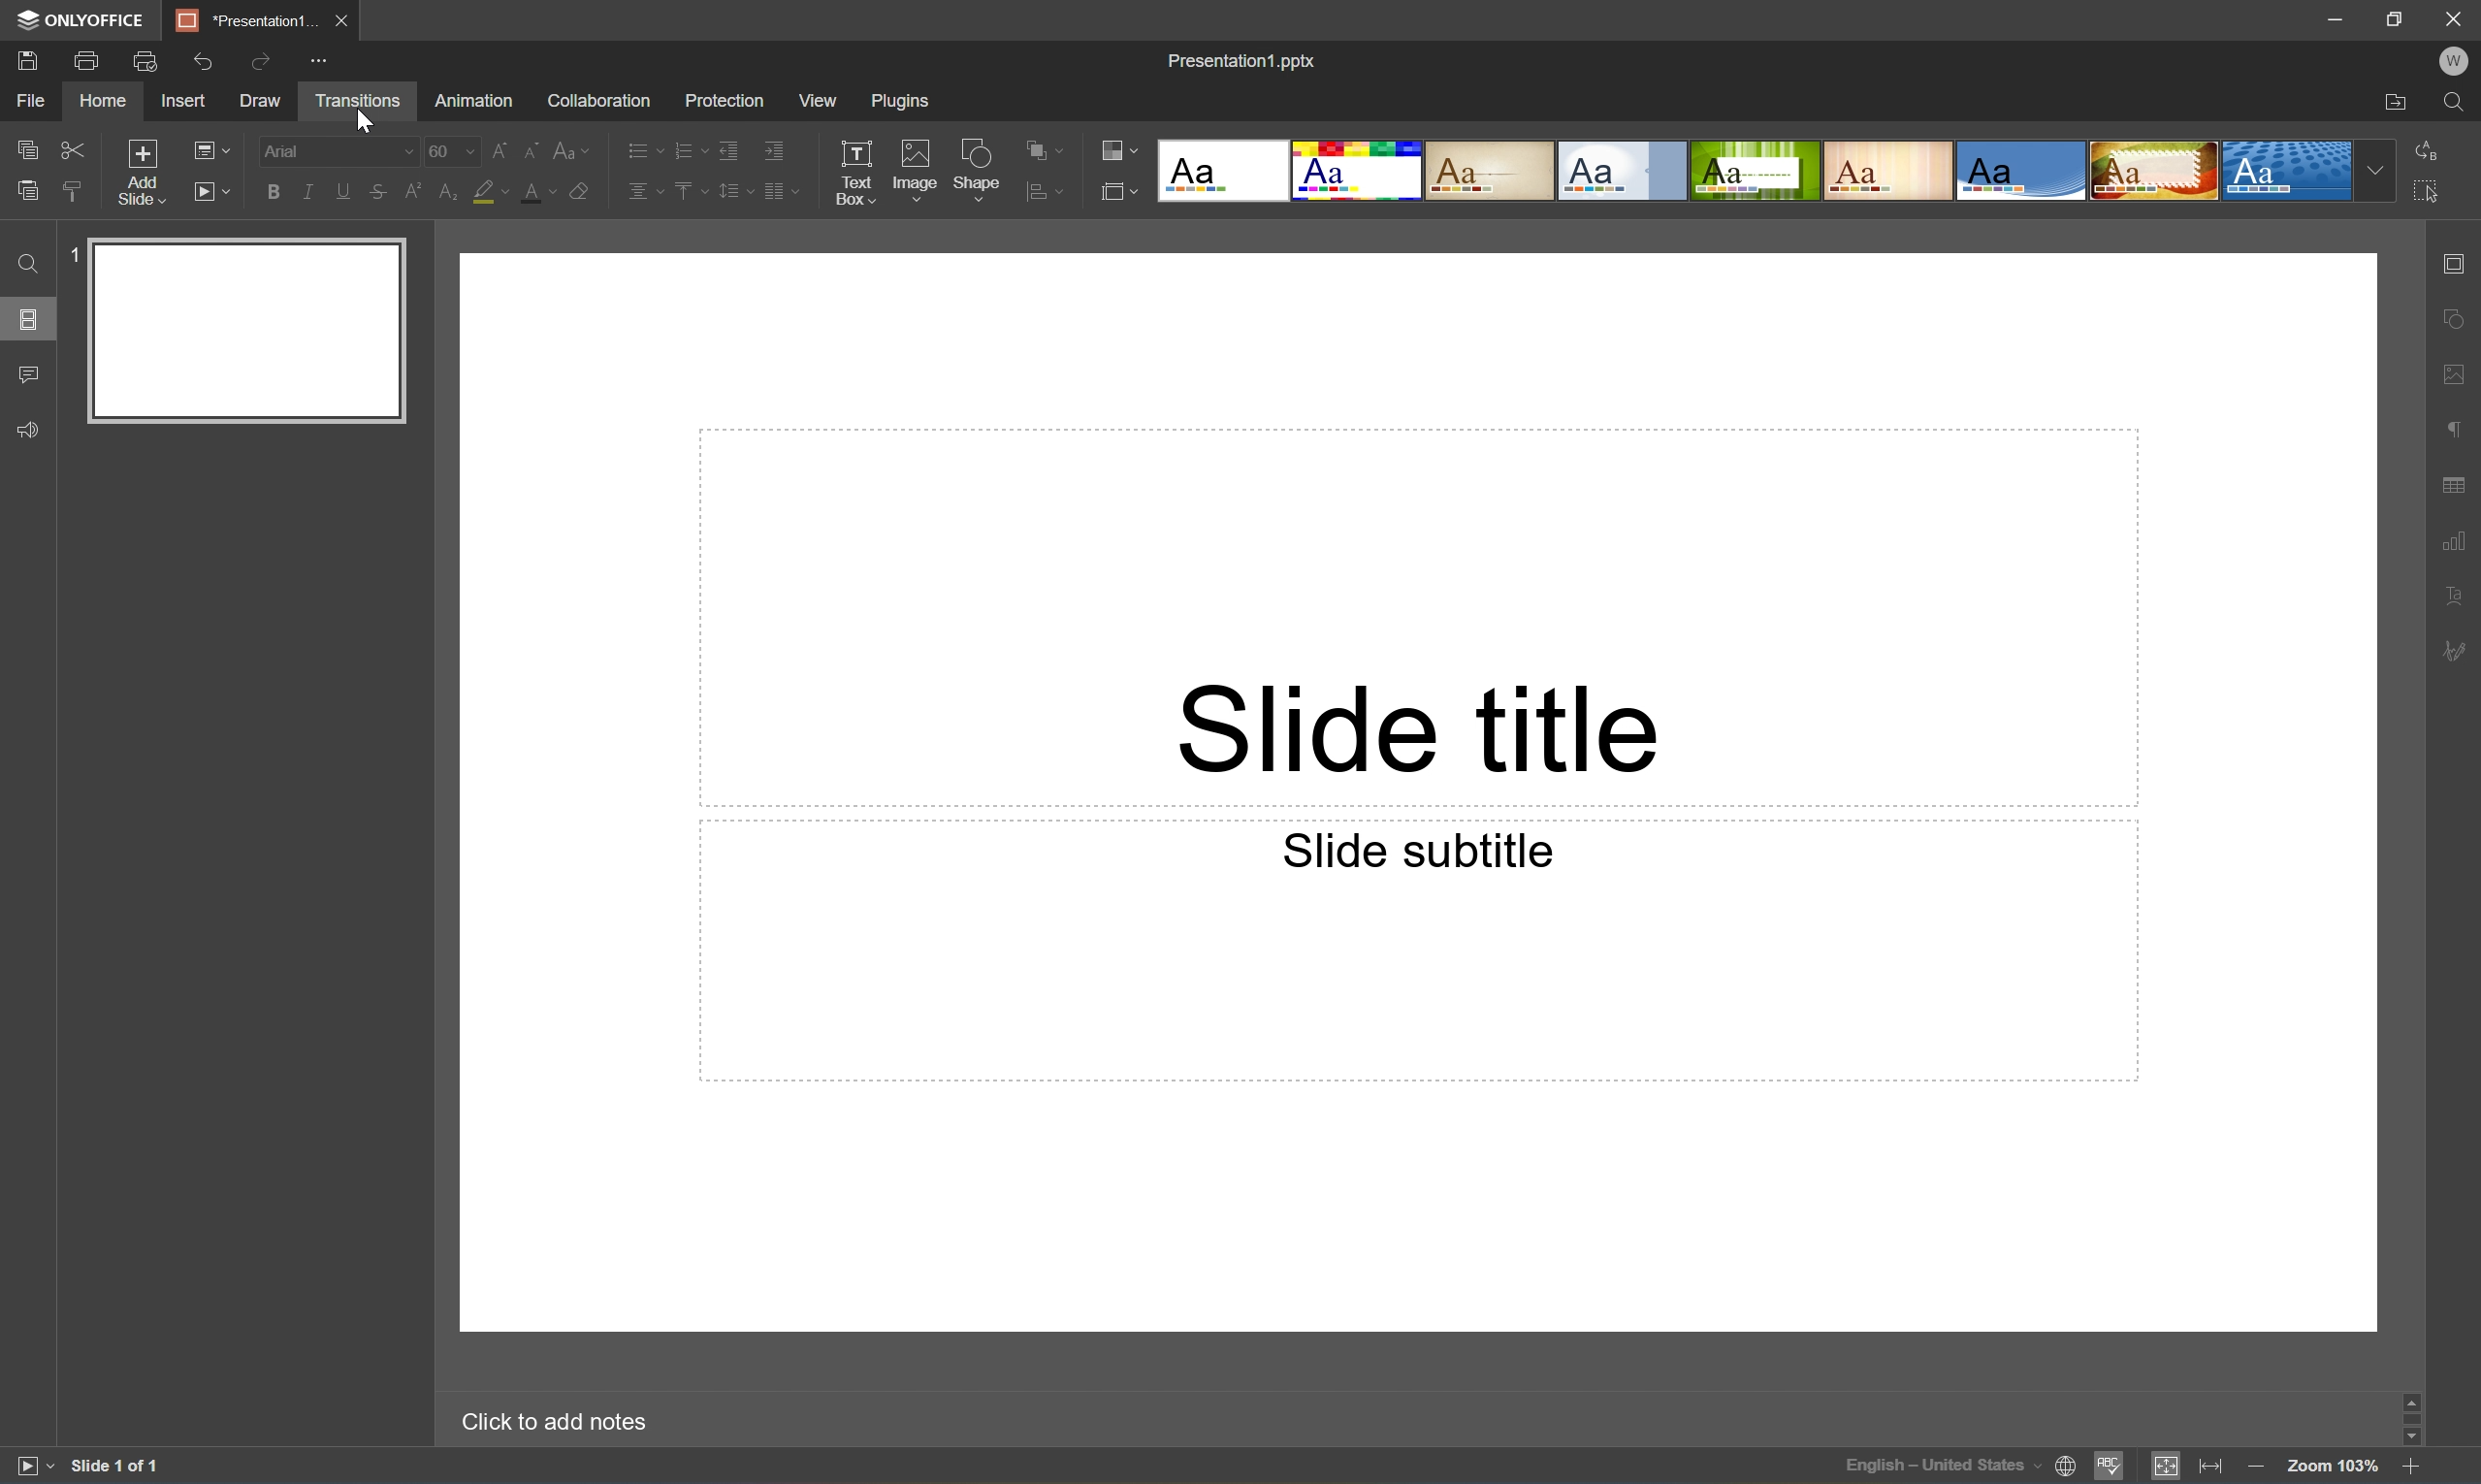 This screenshot has height=1484, width=2481. I want to click on Close, so click(343, 20).